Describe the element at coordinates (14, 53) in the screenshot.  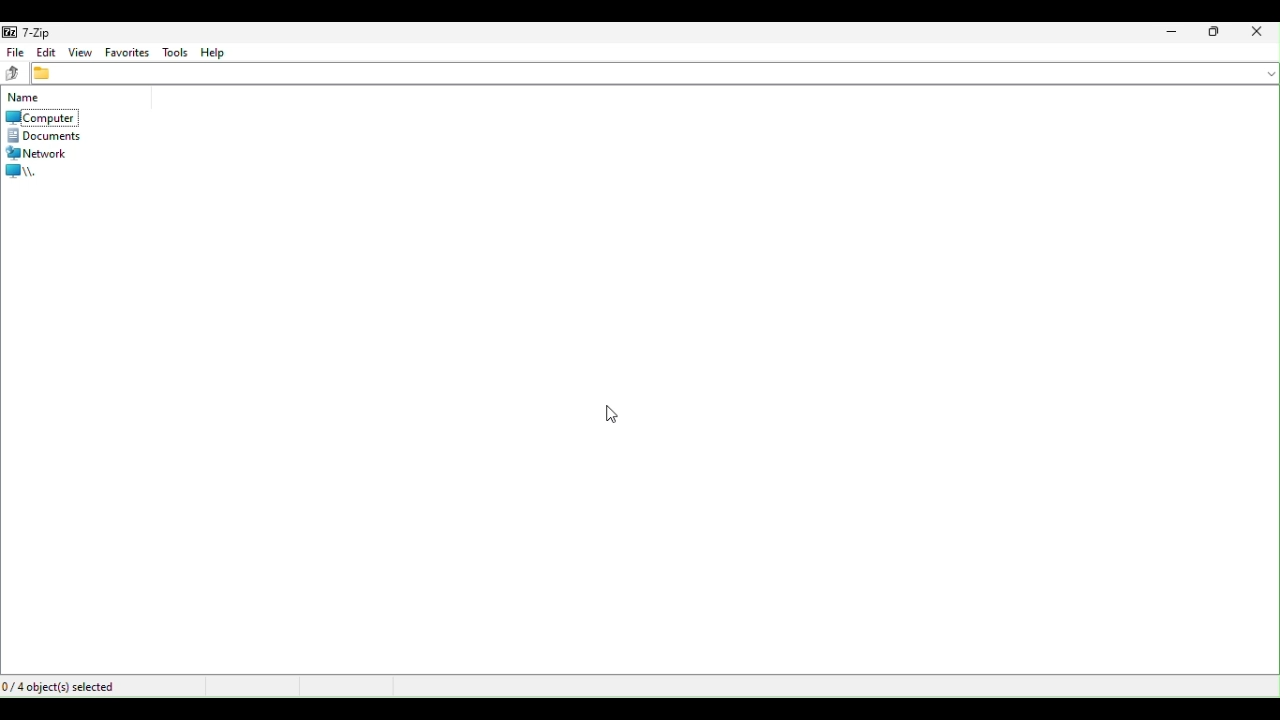
I see `files` at that location.